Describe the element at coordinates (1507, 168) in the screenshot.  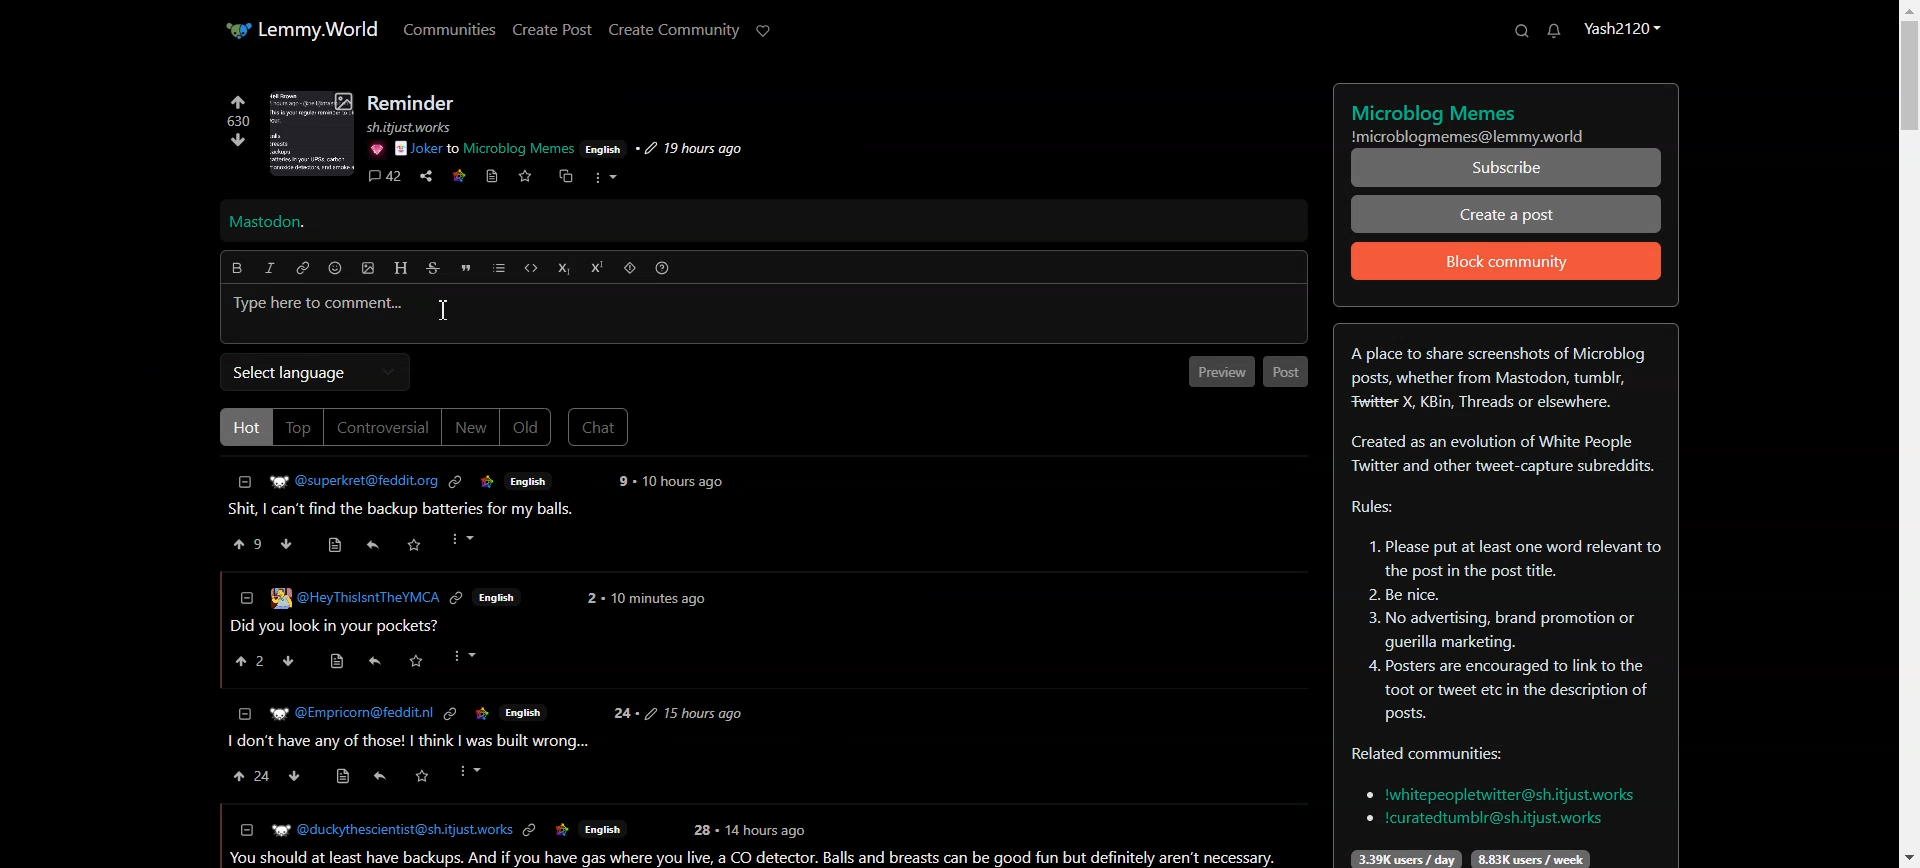
I see `Subscribe` at that location.